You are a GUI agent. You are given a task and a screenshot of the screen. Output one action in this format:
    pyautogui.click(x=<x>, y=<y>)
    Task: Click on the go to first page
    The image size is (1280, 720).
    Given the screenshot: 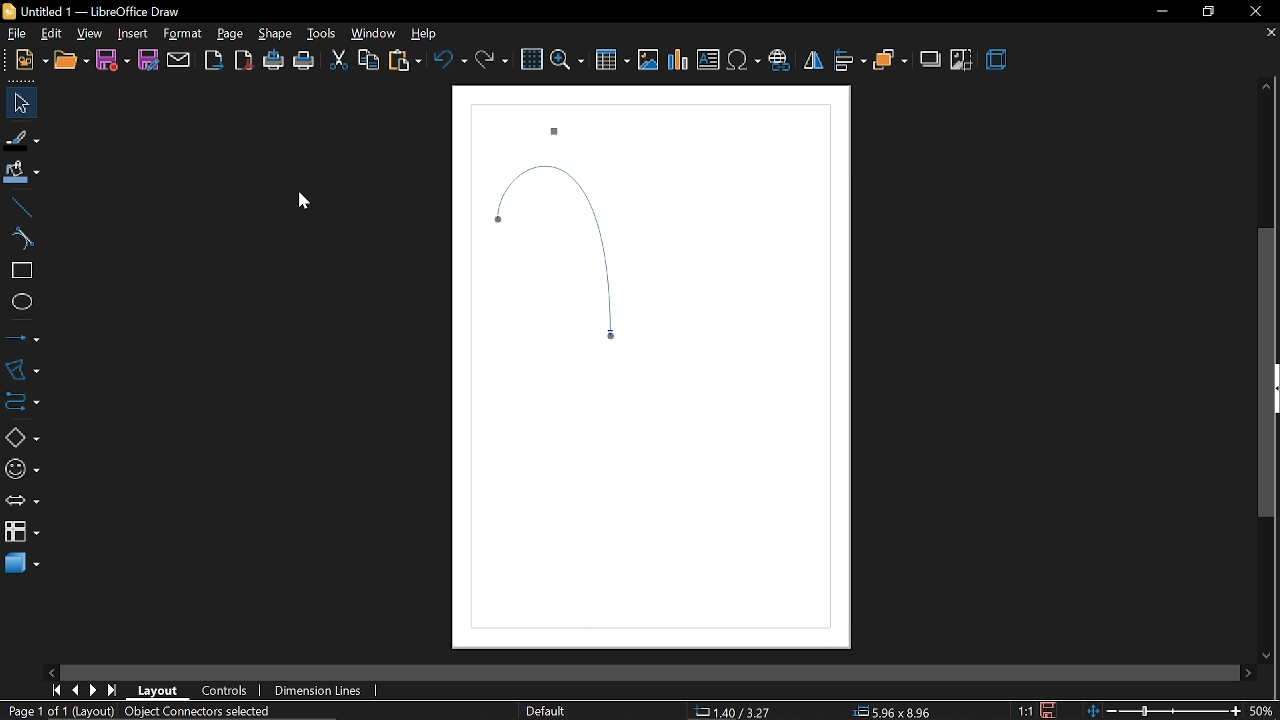 What is the action you would take?
    pyautogui.click(x=54, y=691)
    